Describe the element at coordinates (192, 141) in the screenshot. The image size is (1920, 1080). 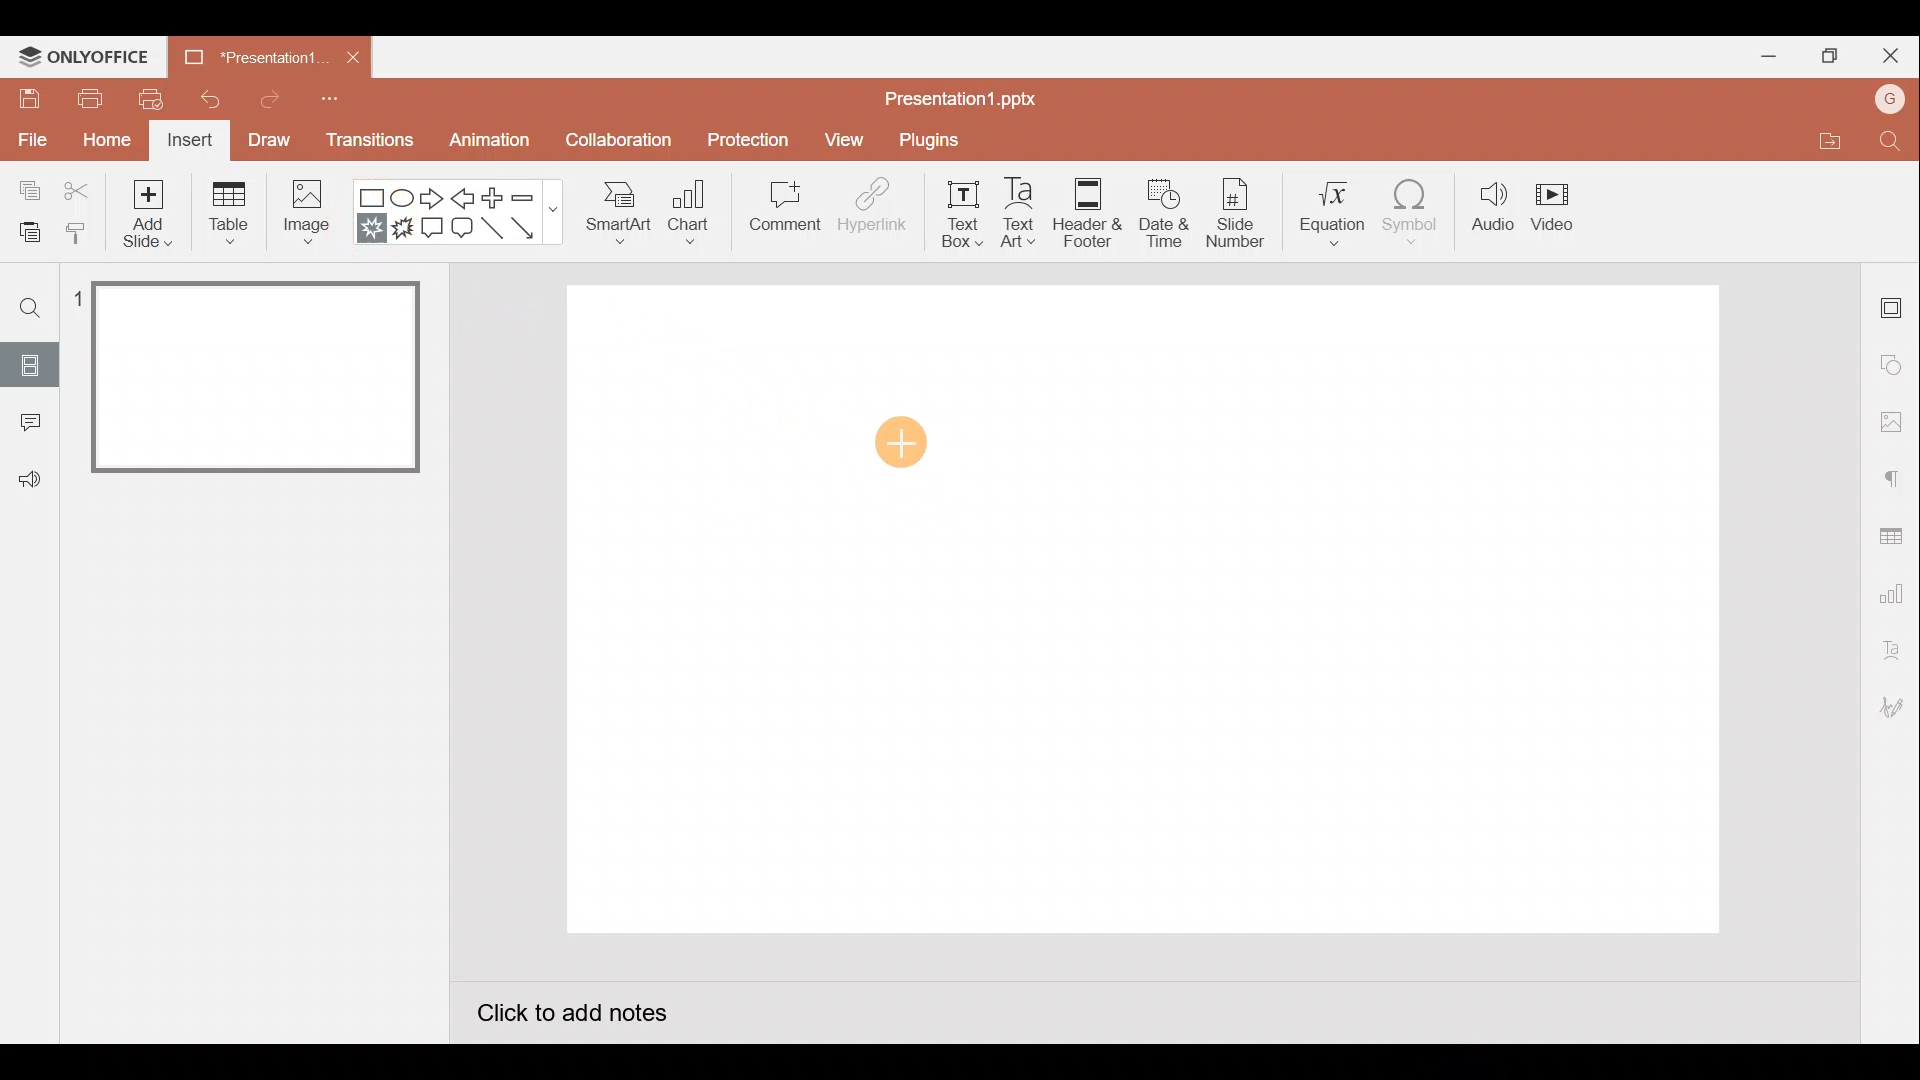
I see `Insert` at that location.